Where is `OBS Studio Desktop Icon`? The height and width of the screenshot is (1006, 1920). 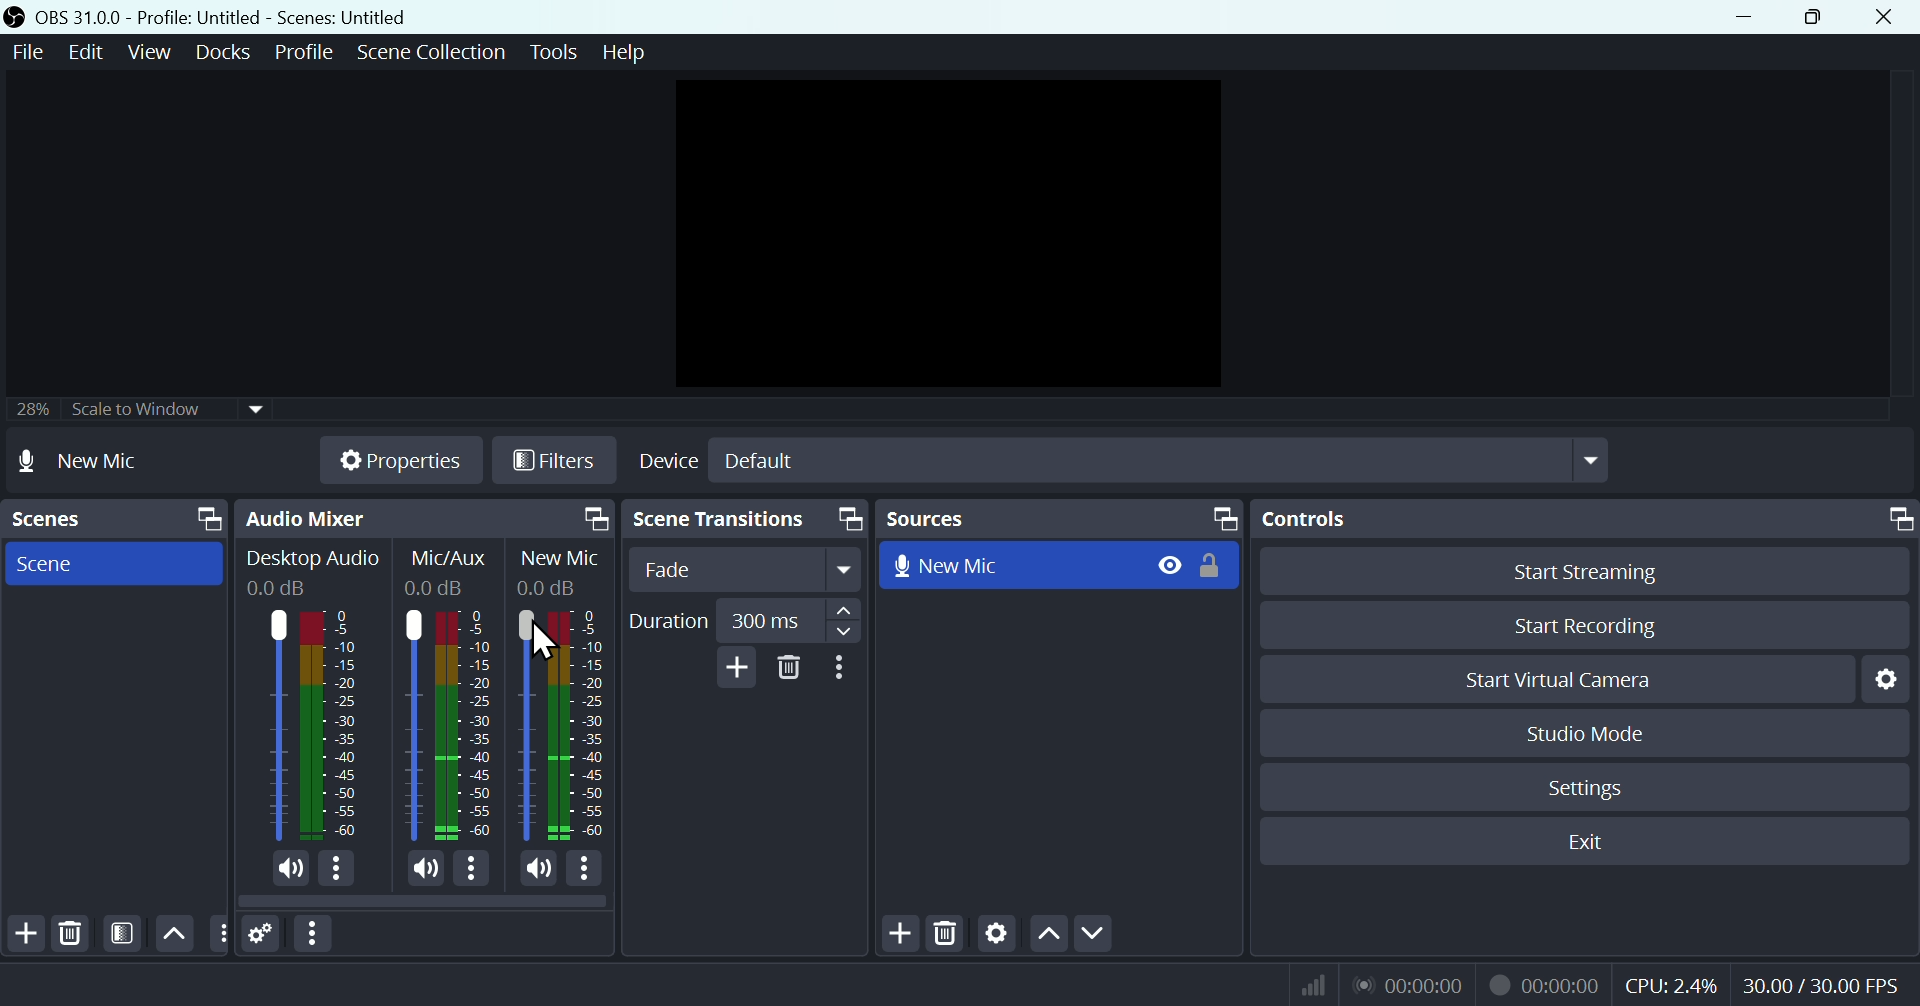
OBS Studio Desktop Icon is located at coordinates (15, 17).